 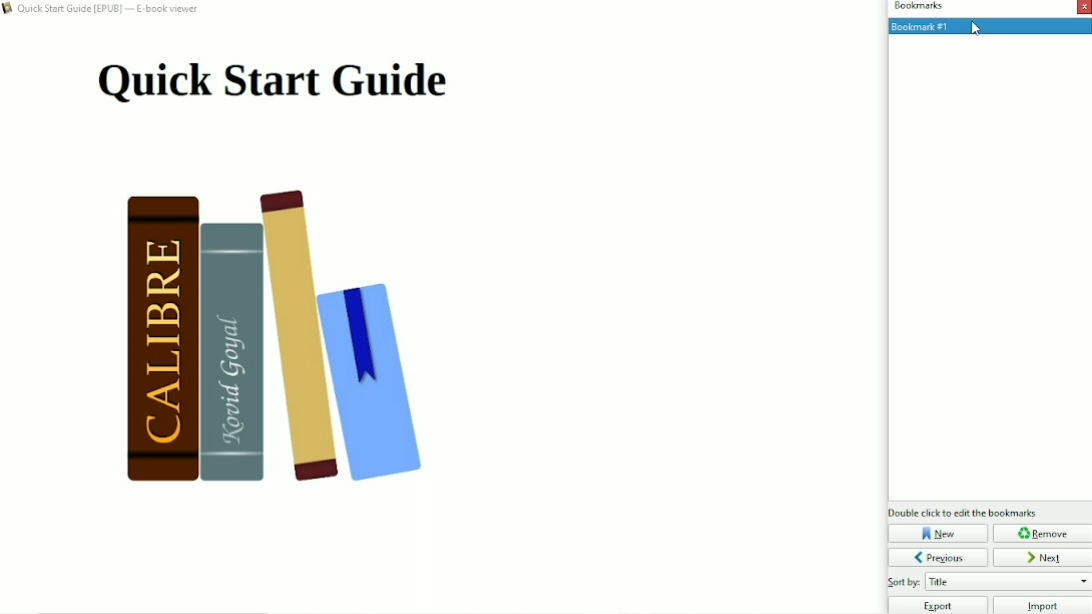 What do you see at coordinates (290, 343) in the screenshot?
I see `Book` at bounding box center [290, 343].